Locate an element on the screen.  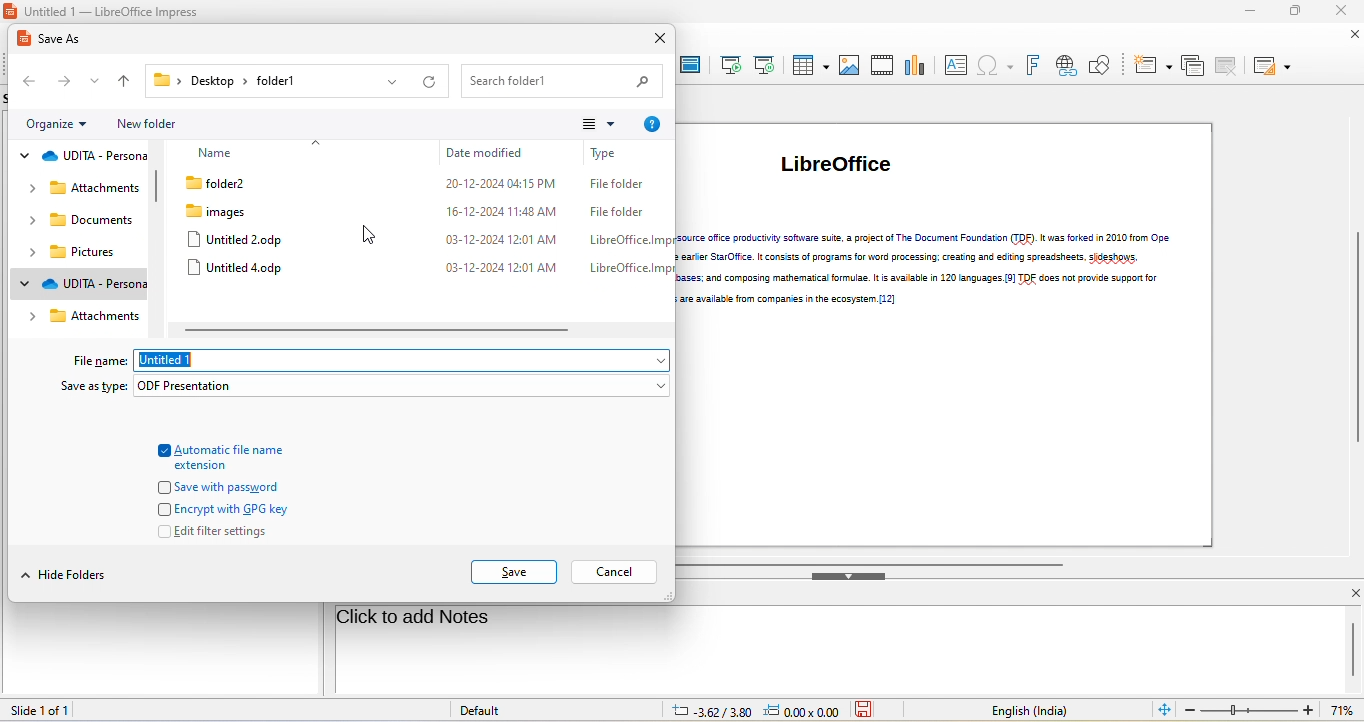
pictures is located at coordinates (72, 251).